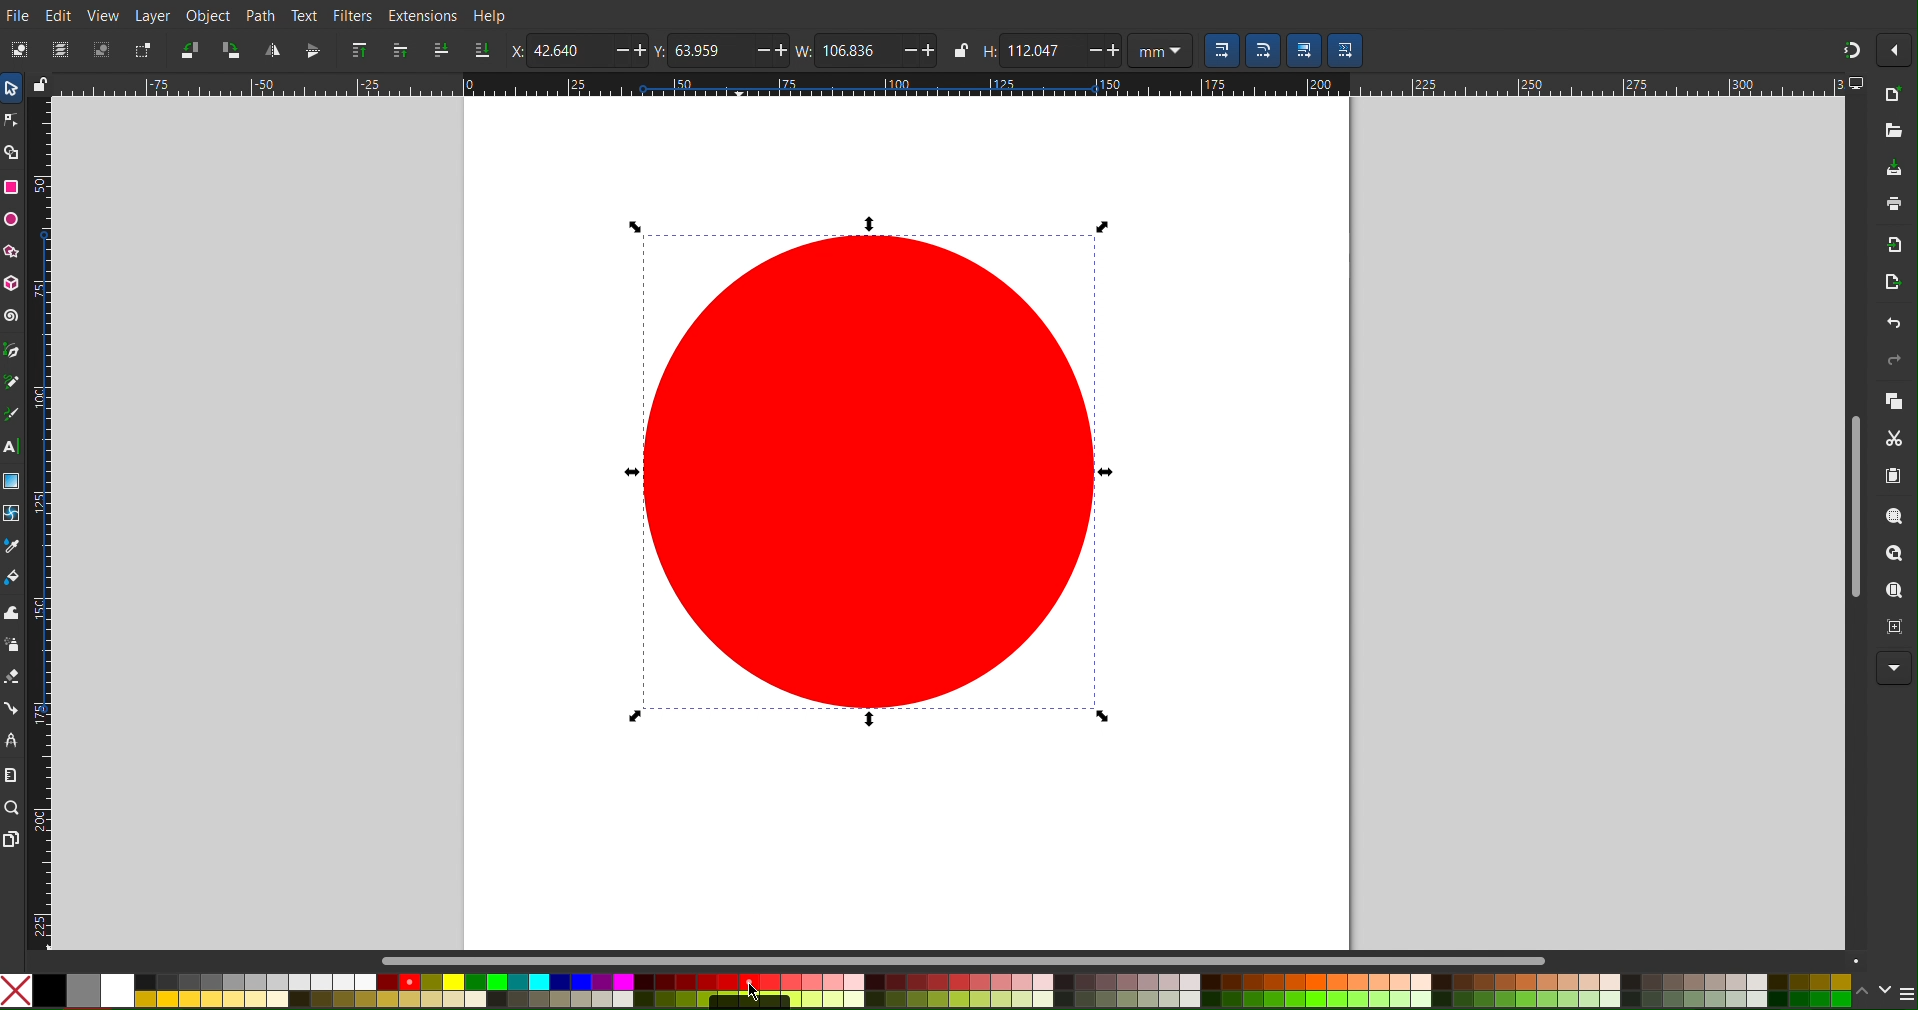 This screenshot has width=1918, height=1010. What do you see at coordinates (802, 50) in the screenshot?
I see `Width` at bounding box center [802, 50].